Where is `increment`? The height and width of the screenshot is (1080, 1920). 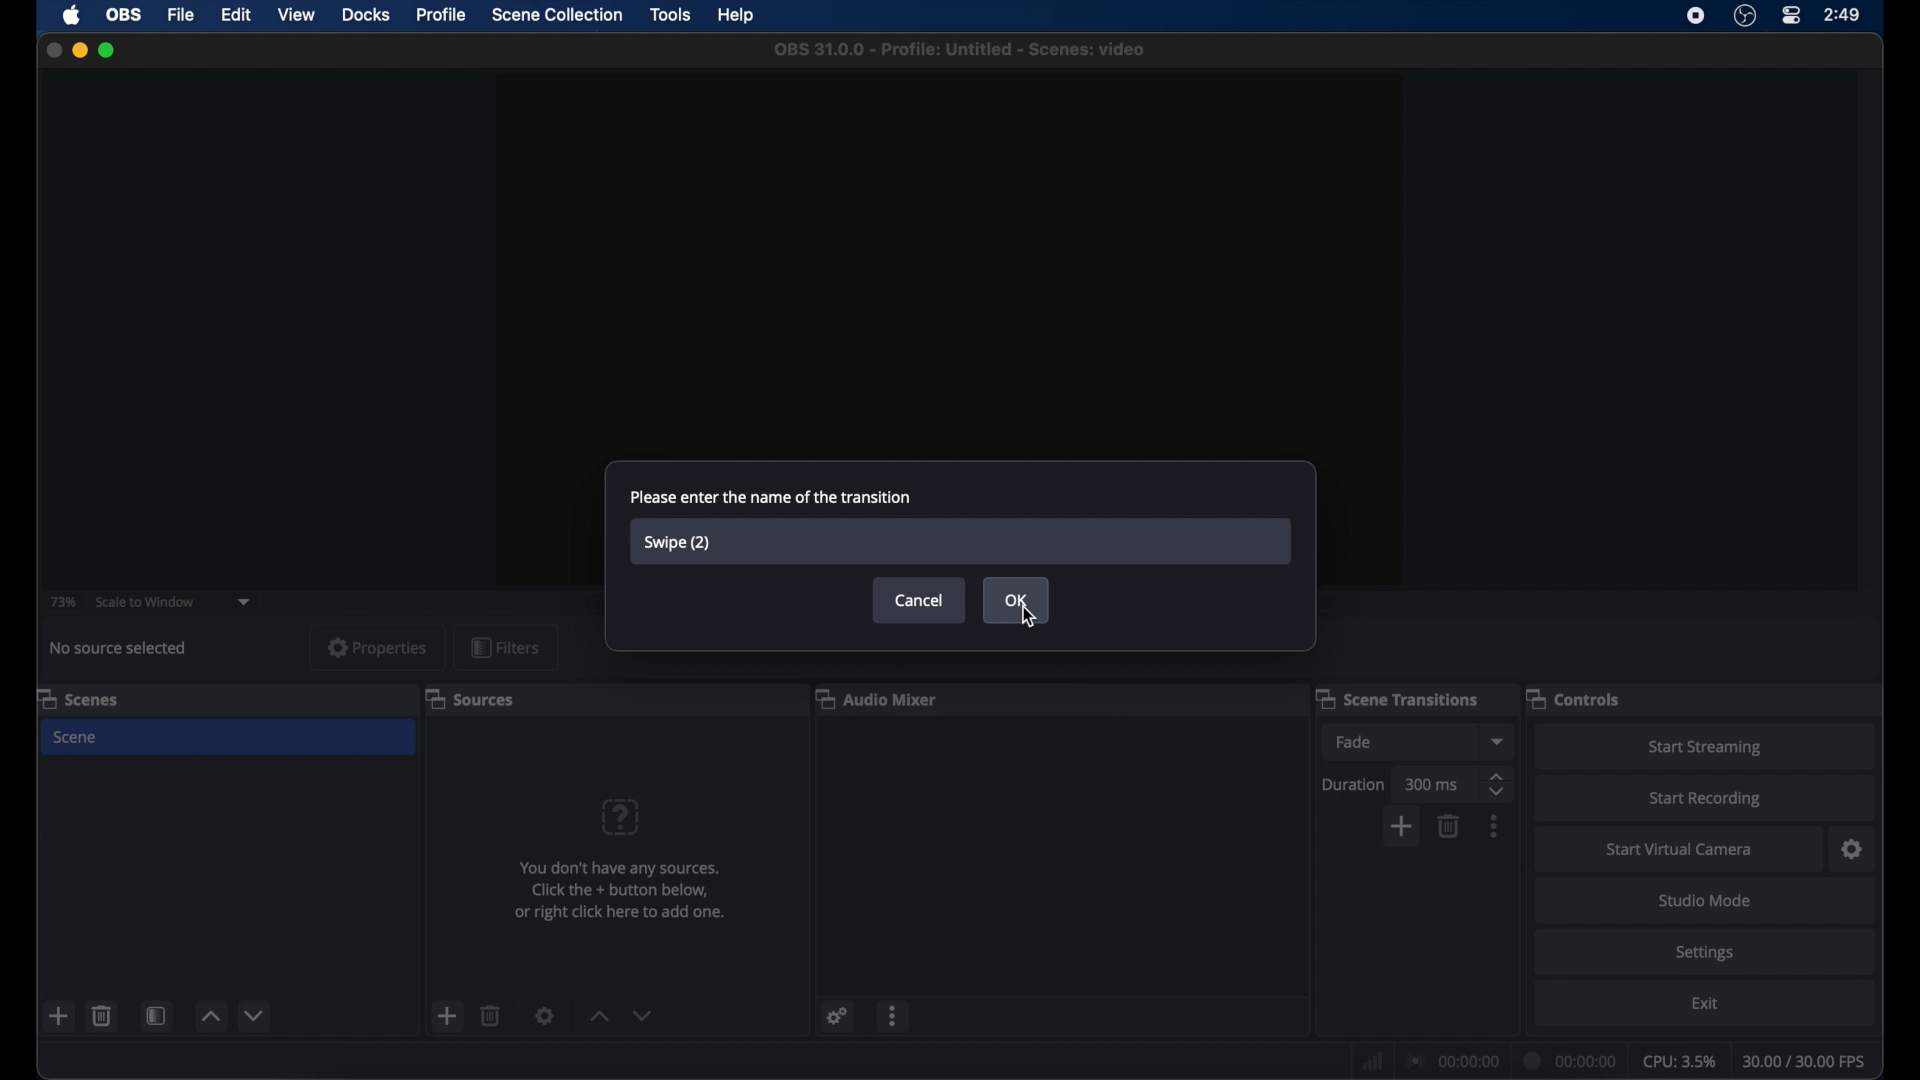
increment is located at coordinates (600, 1016).